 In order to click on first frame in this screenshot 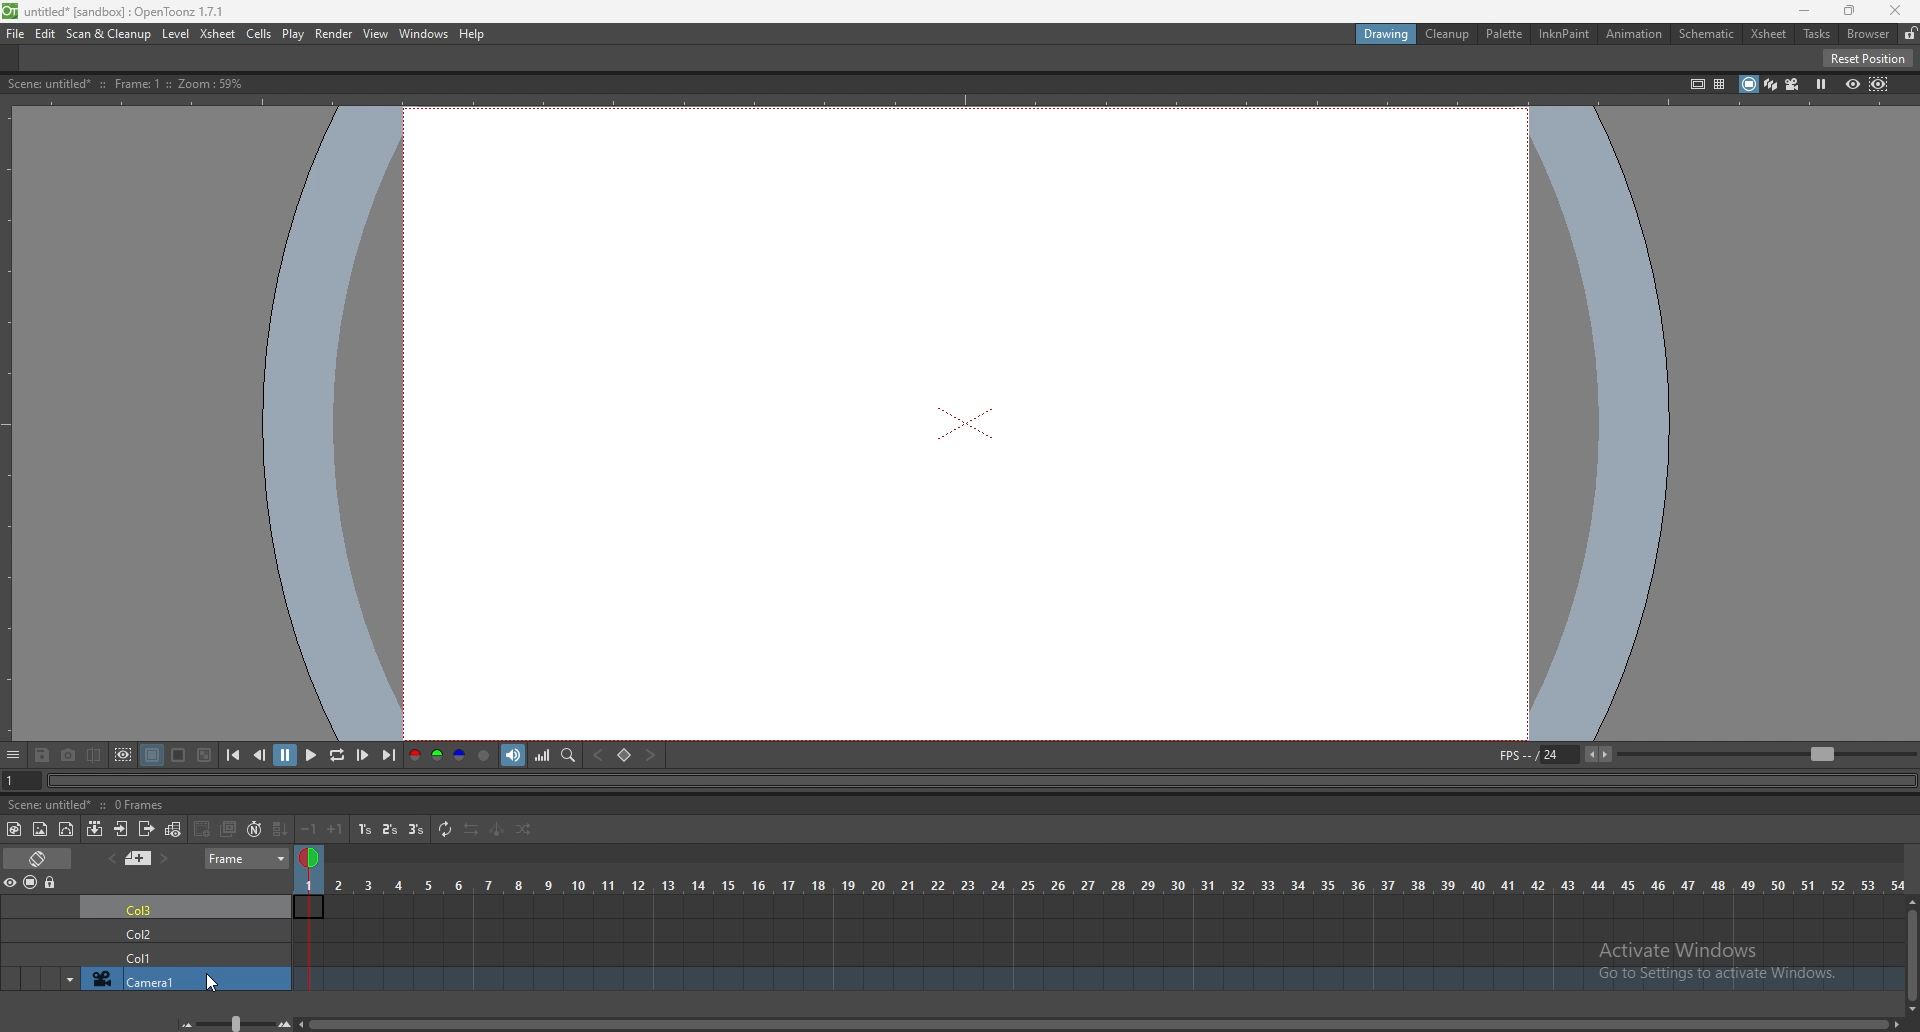, I will do `click(234, 755)`.